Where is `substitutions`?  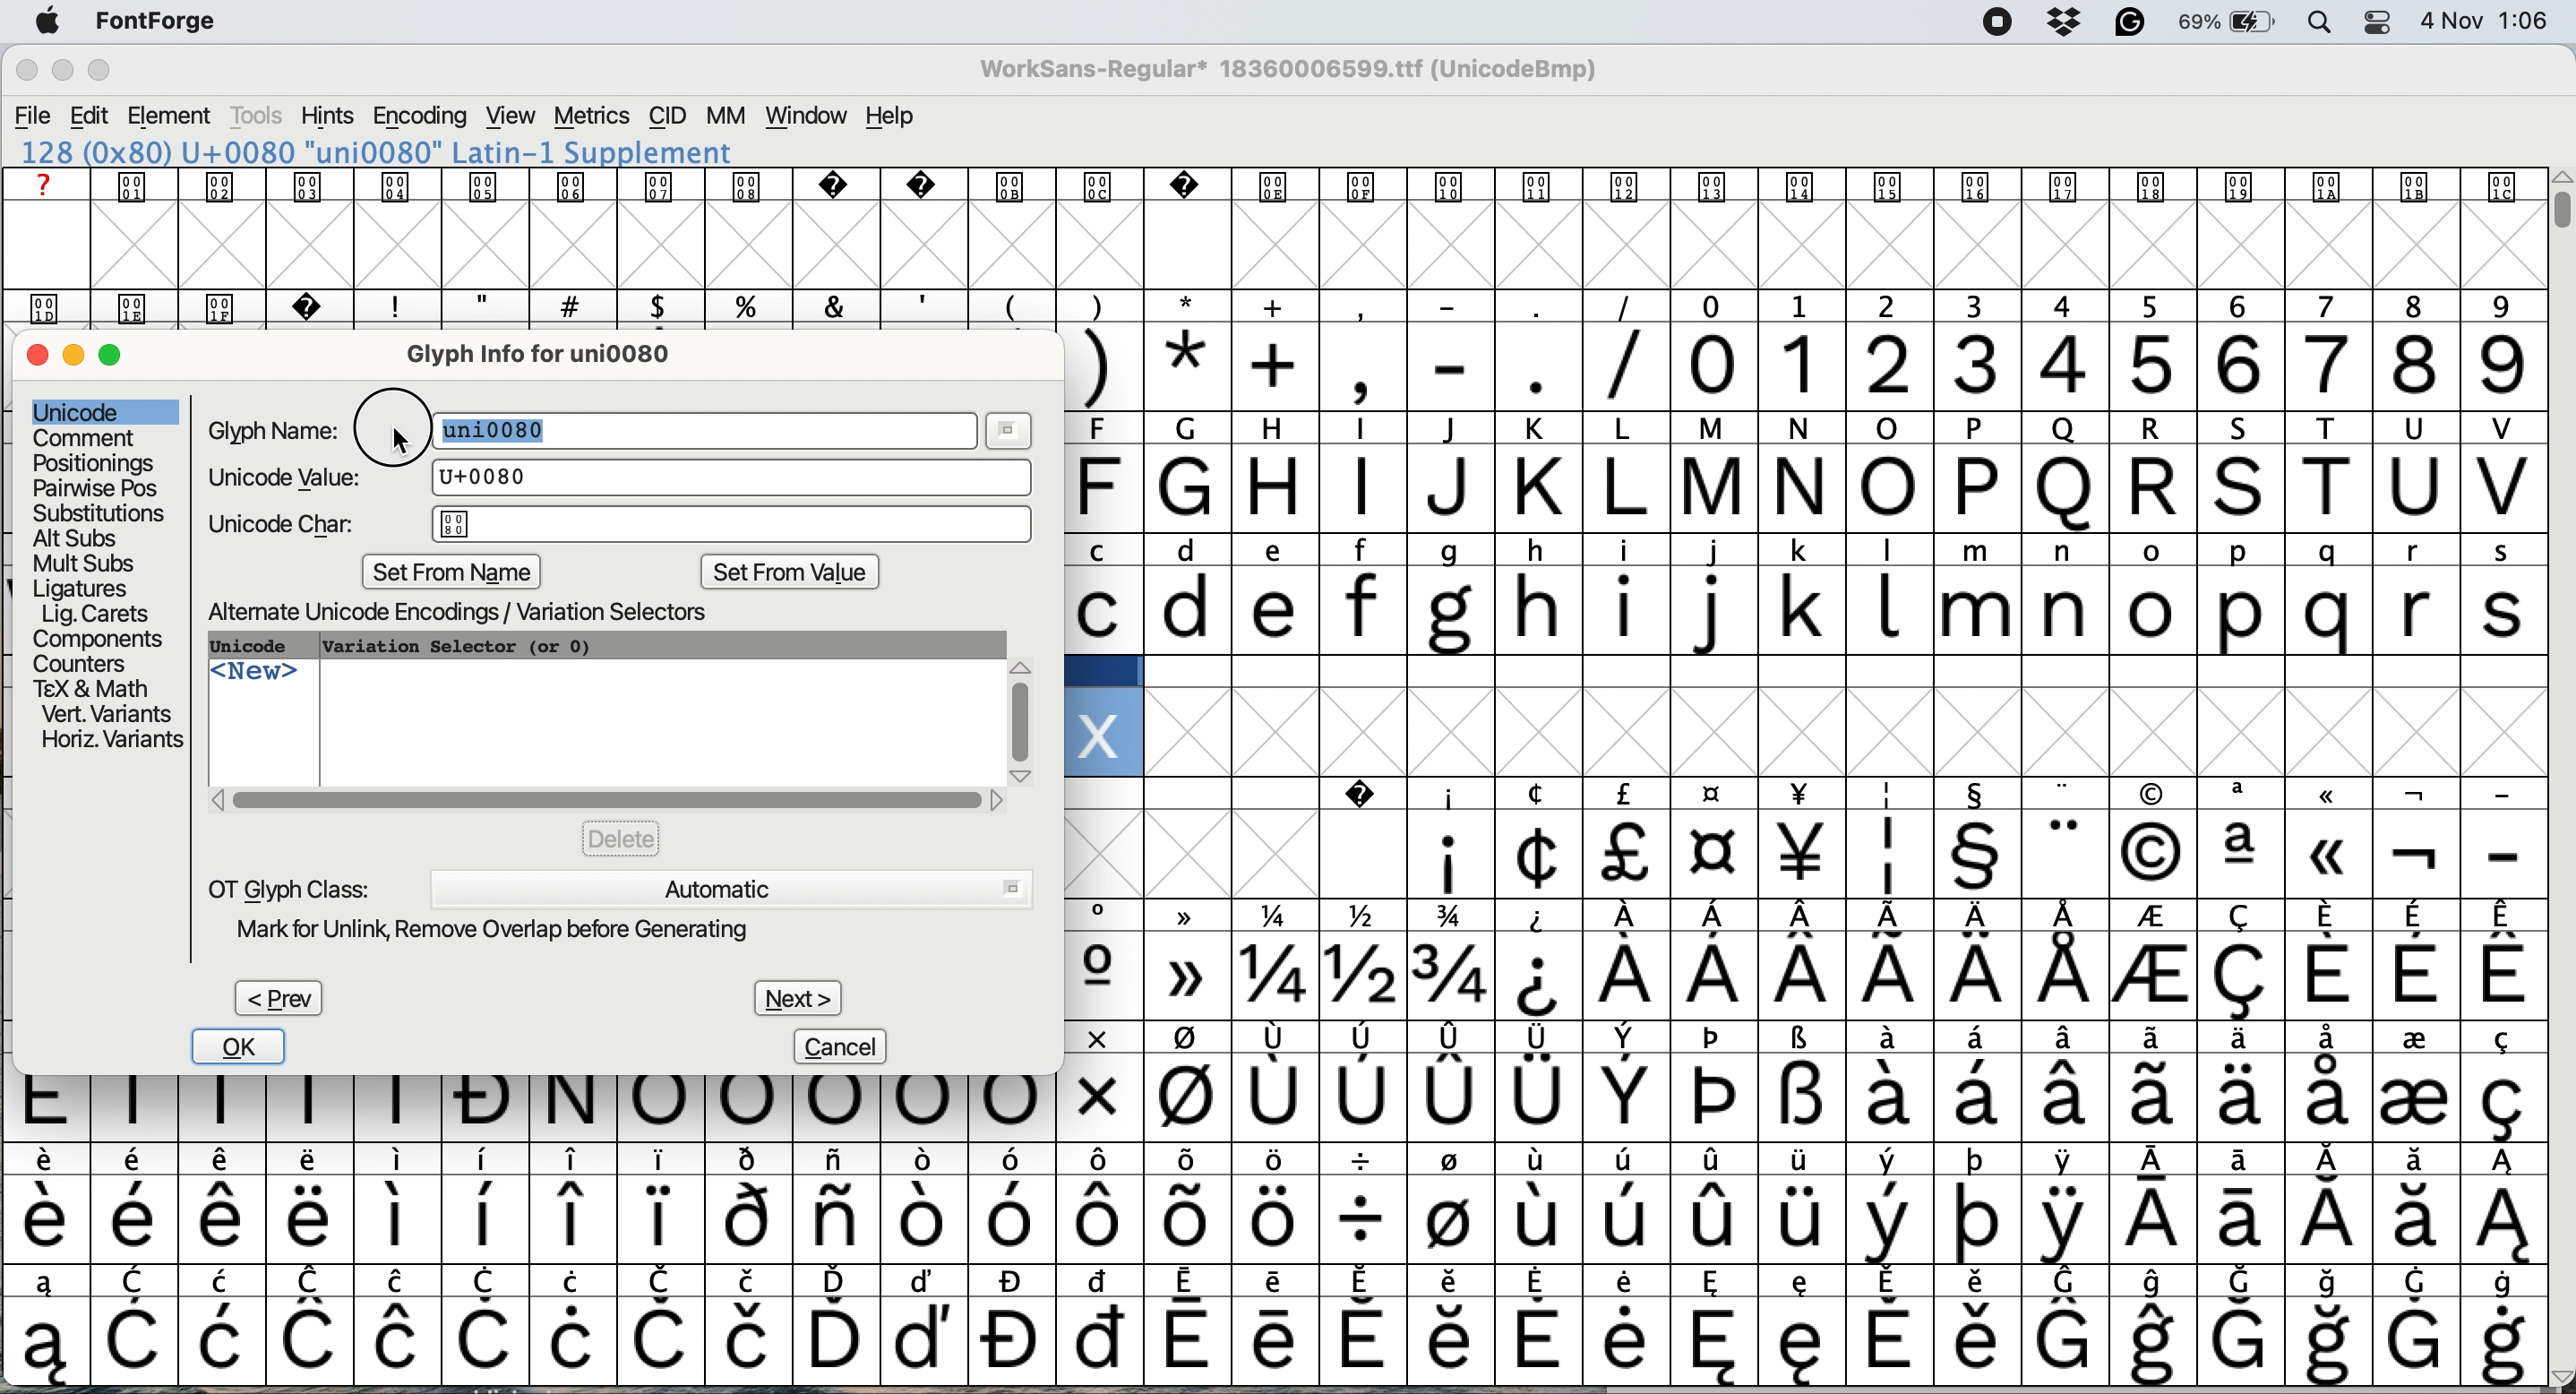 substitutions is located at coordinates (101, 513).